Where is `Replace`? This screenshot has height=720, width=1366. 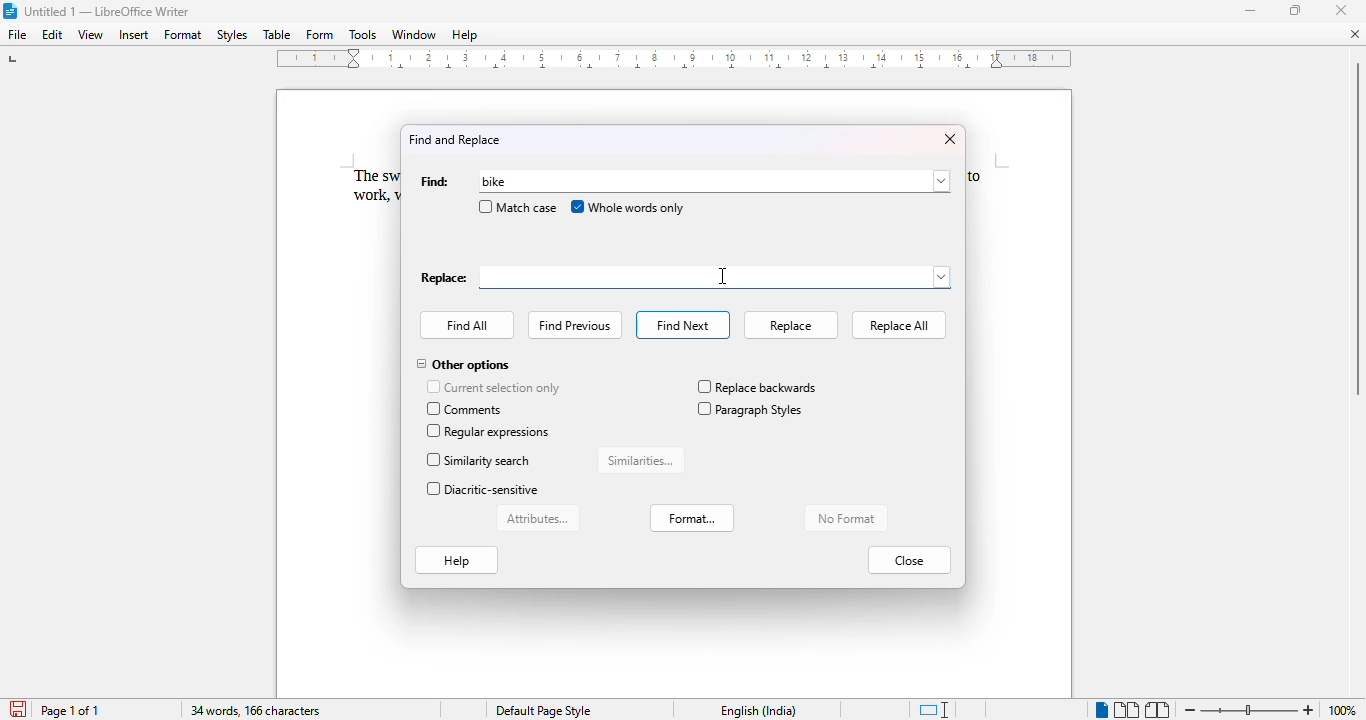
Replace is located at coordinates (442, 279).